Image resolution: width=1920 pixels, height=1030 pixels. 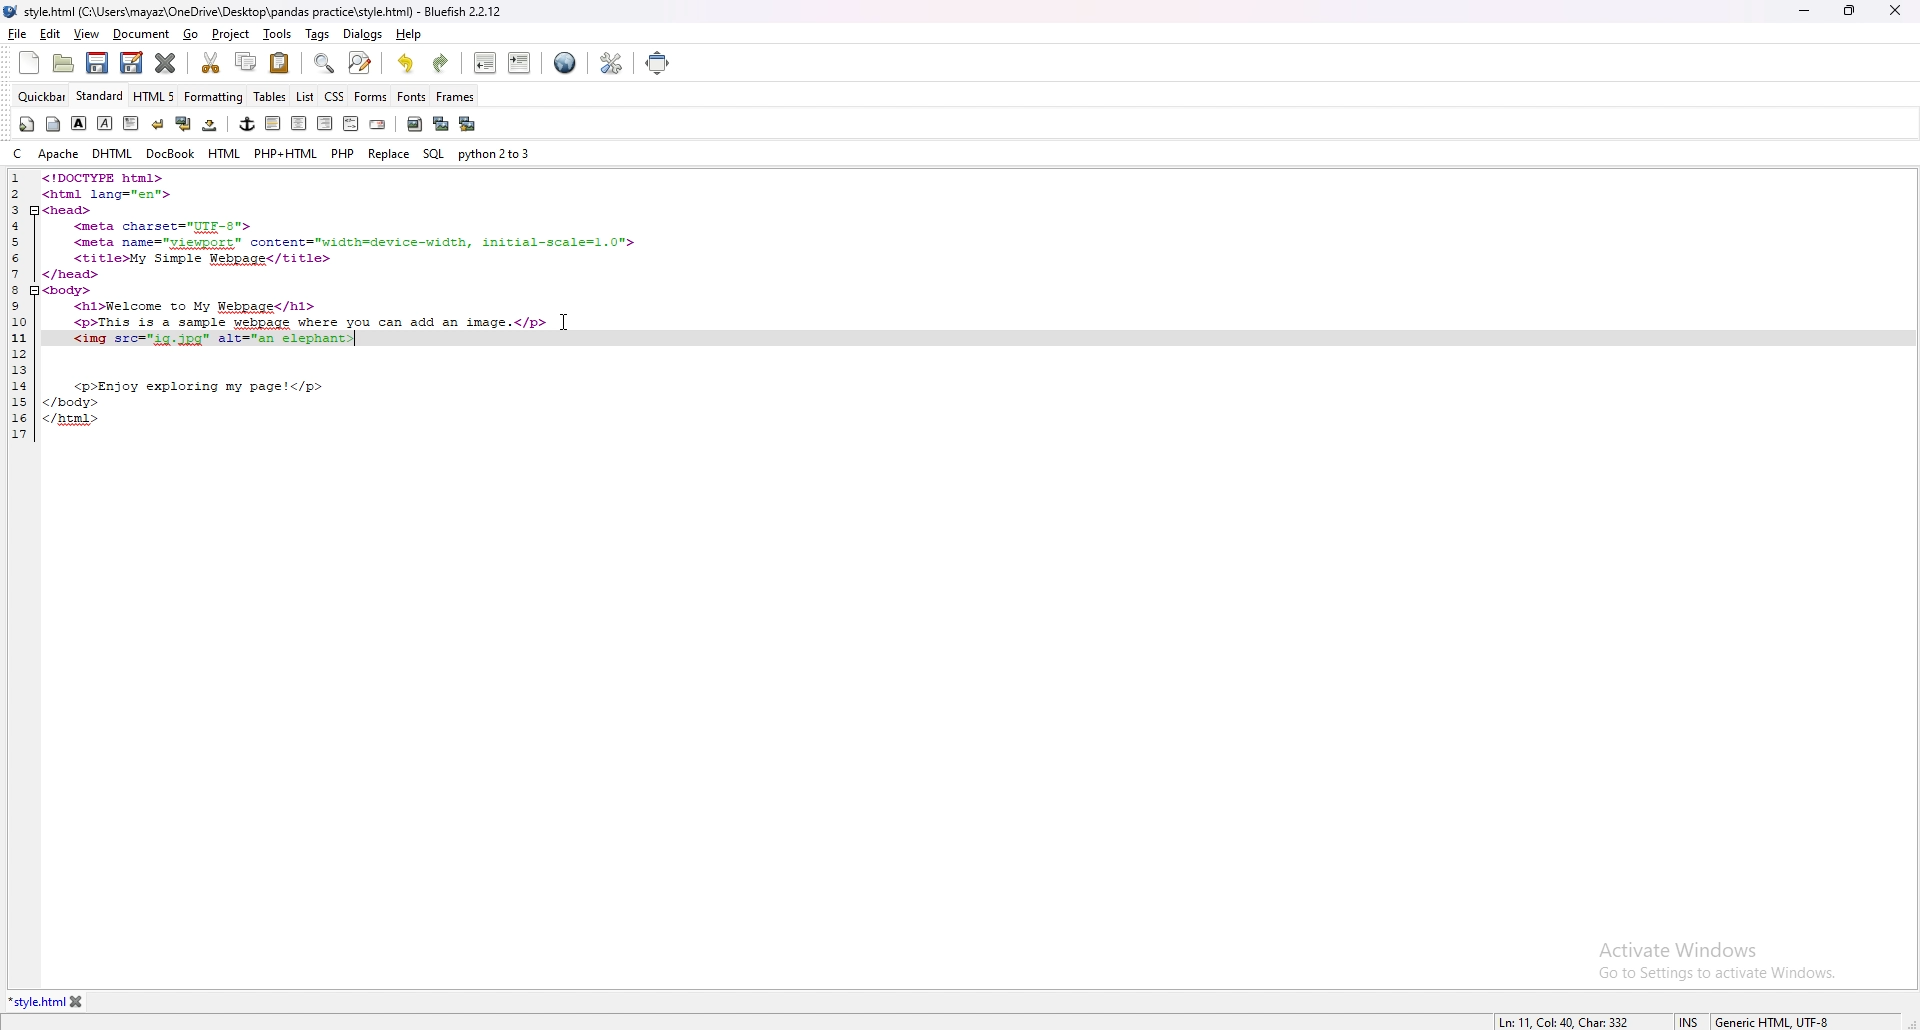 What do you see at coordinates (26, 124) in the screenshot?
I see `quickstart` at bounding box center [26, 124].